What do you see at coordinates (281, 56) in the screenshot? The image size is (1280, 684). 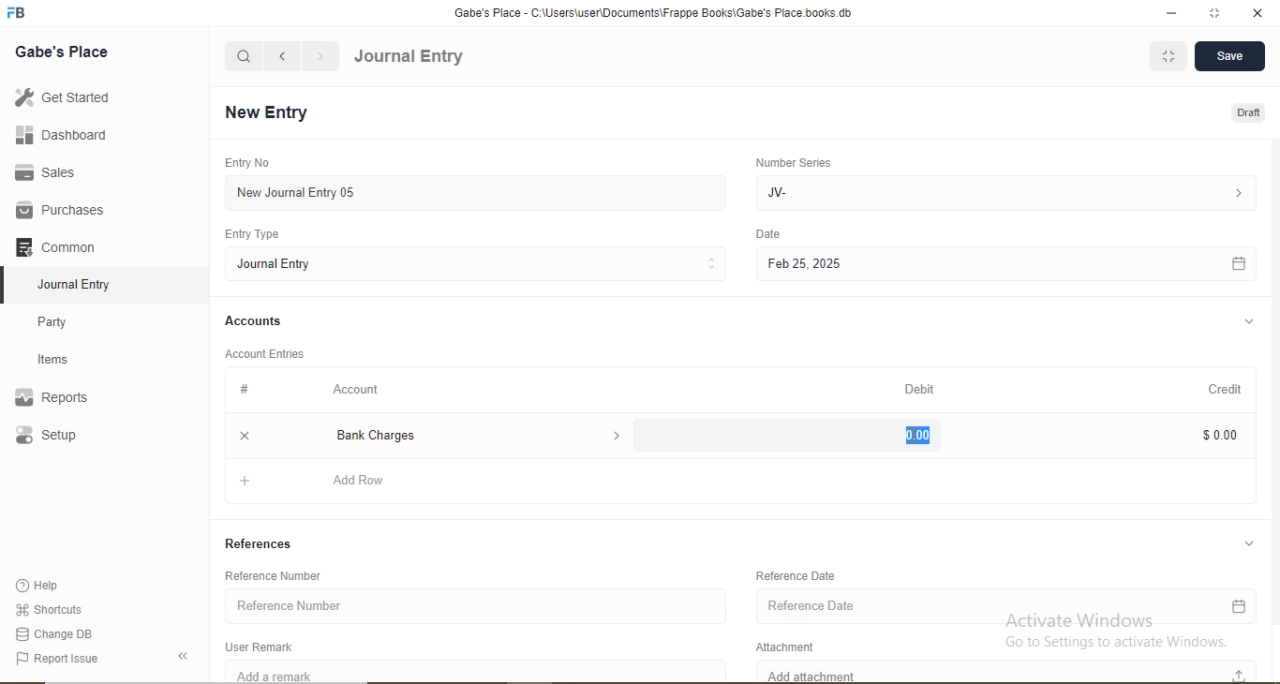 I see `navigate backward` at bounding box center [281, 56].